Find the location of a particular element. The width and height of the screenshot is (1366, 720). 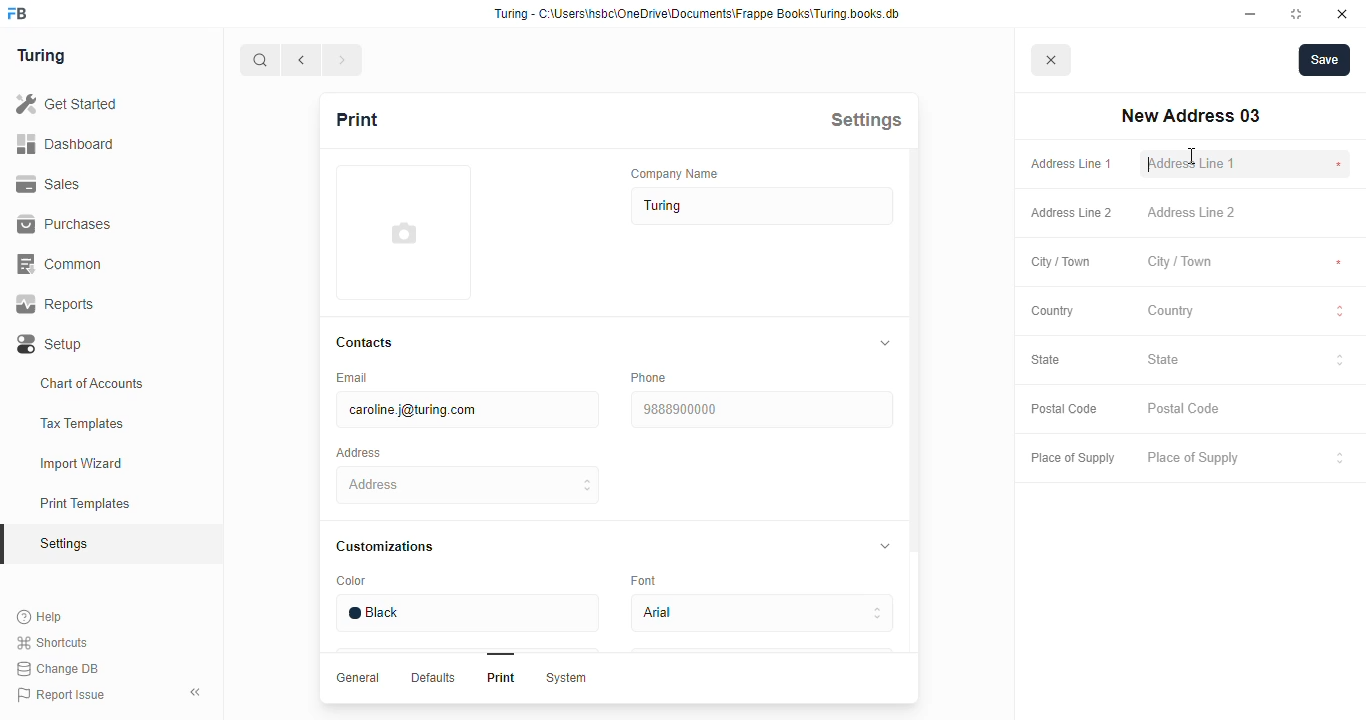

company name is located at coordinates (675, 173).